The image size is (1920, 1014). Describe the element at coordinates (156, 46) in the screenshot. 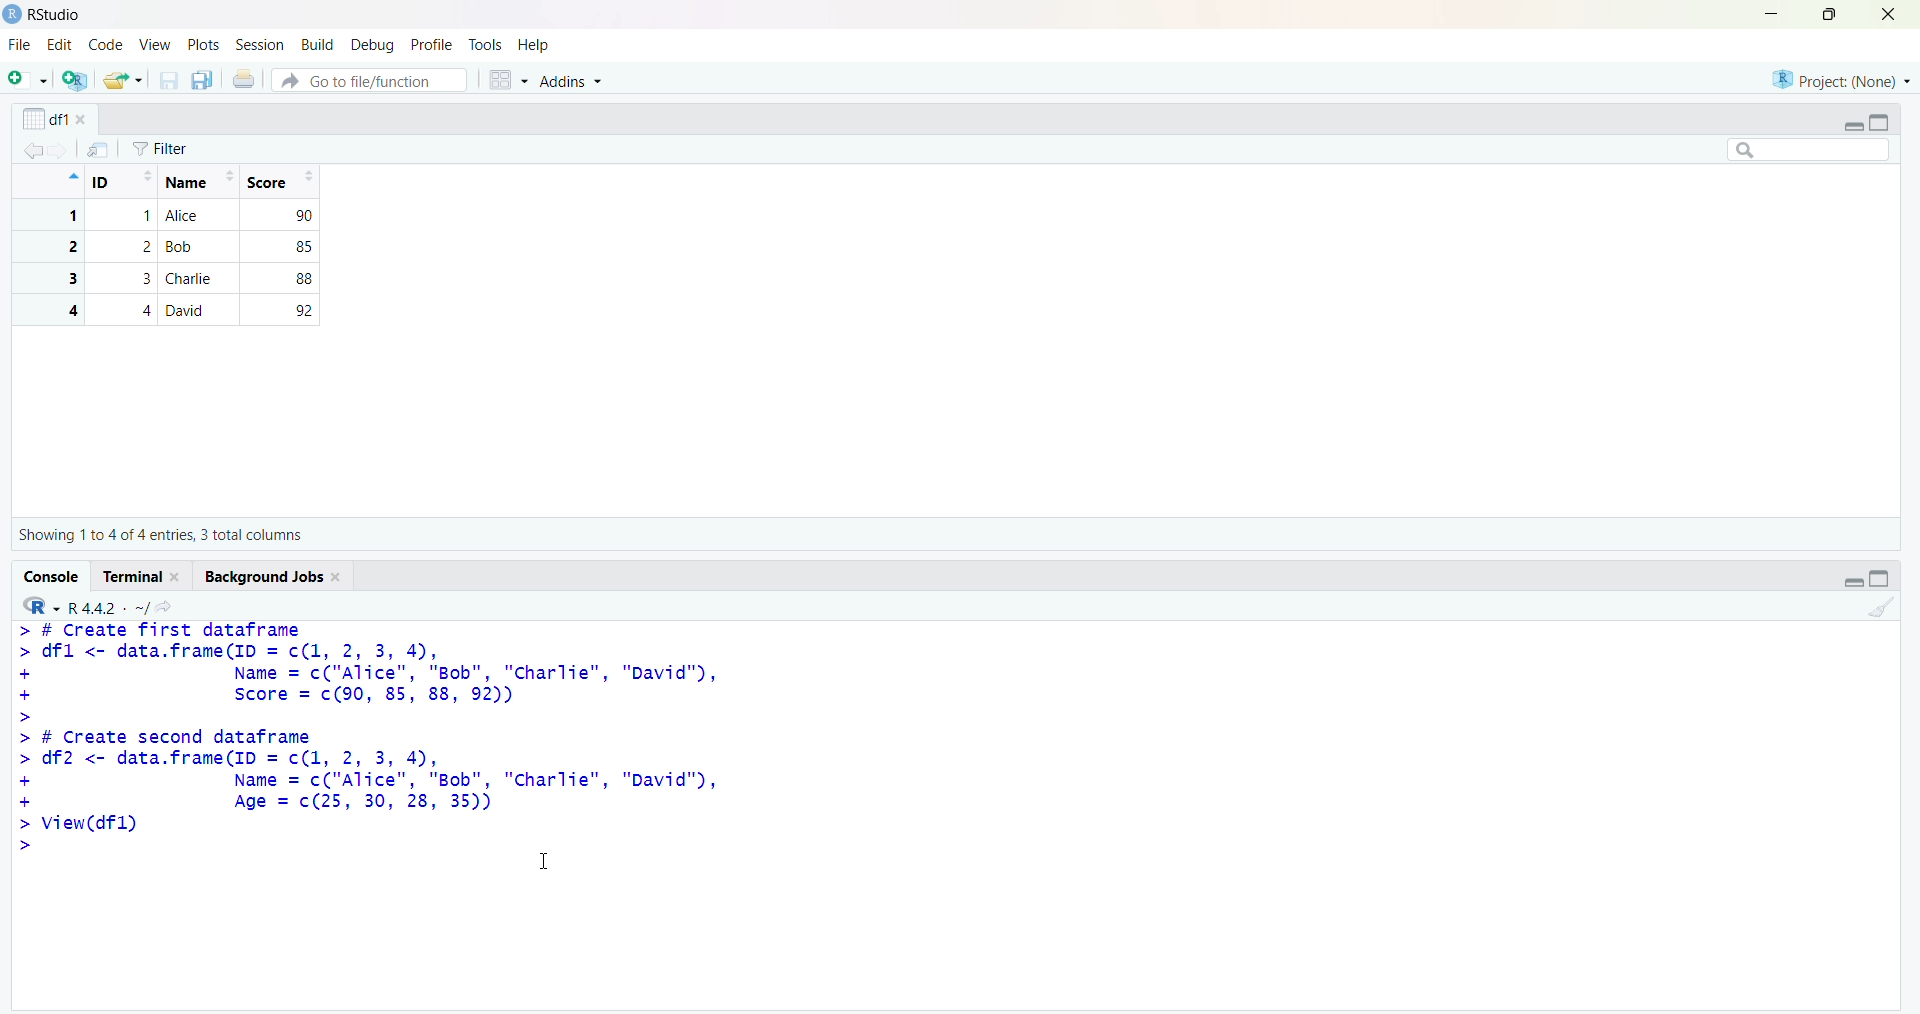

I see `view` at that location.